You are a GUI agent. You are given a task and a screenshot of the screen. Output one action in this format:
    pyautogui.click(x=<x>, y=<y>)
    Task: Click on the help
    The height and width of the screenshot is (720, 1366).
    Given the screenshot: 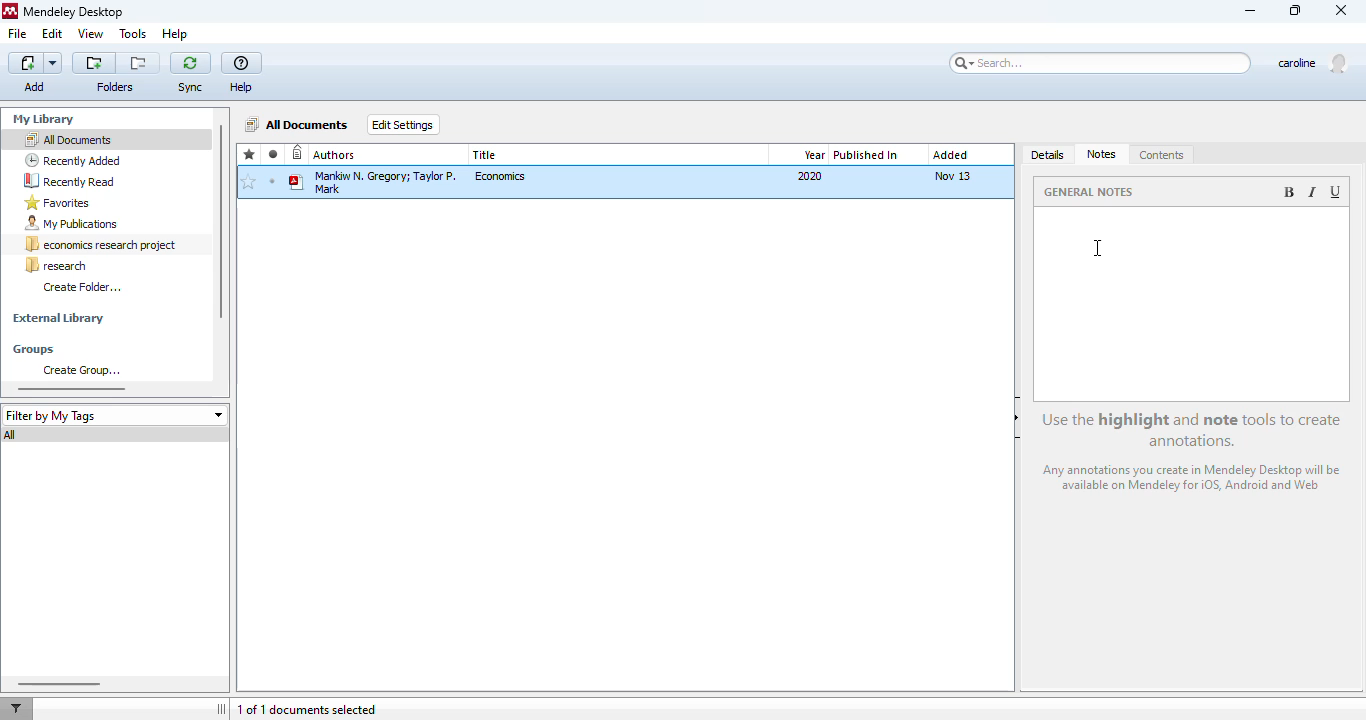 What is the action you would take?
    pyautogui.click(x=175, y=34)
    